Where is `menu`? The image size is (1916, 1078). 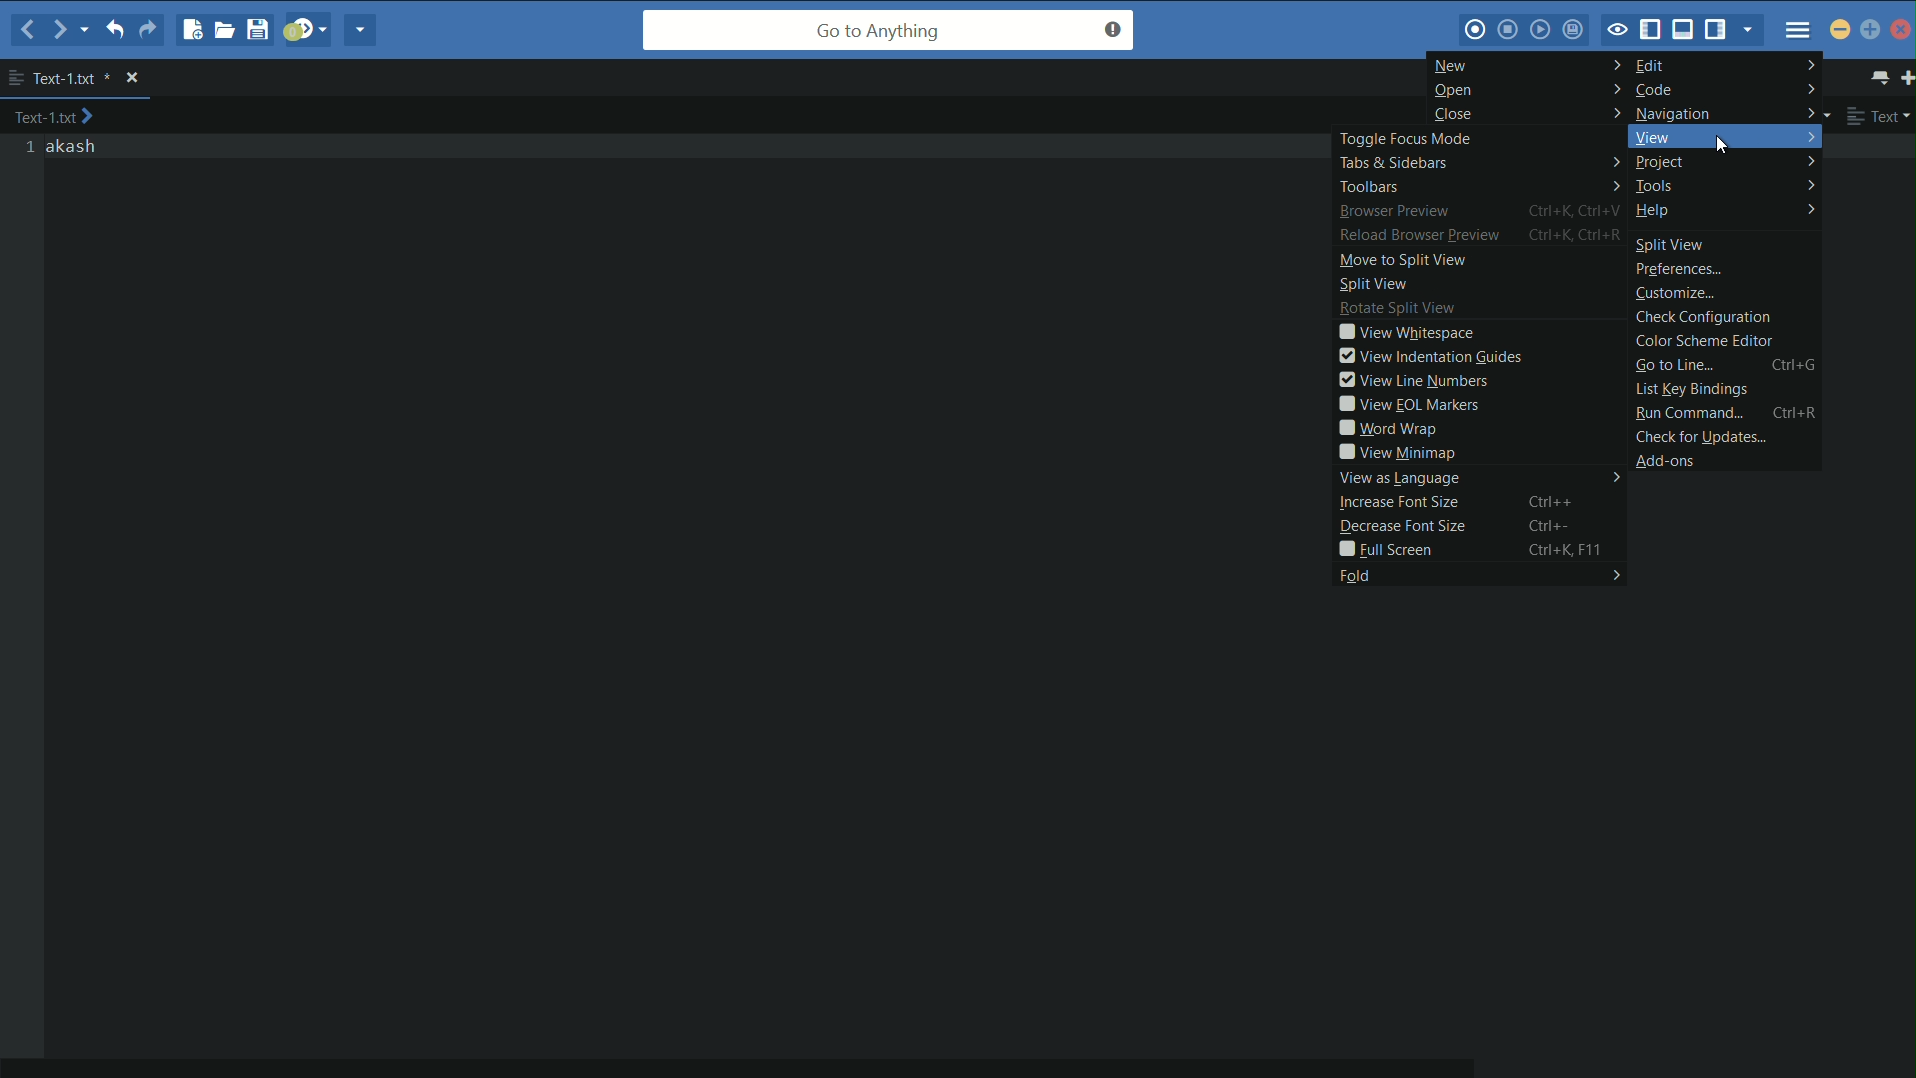
menu is located at coordinates (1798, 30).